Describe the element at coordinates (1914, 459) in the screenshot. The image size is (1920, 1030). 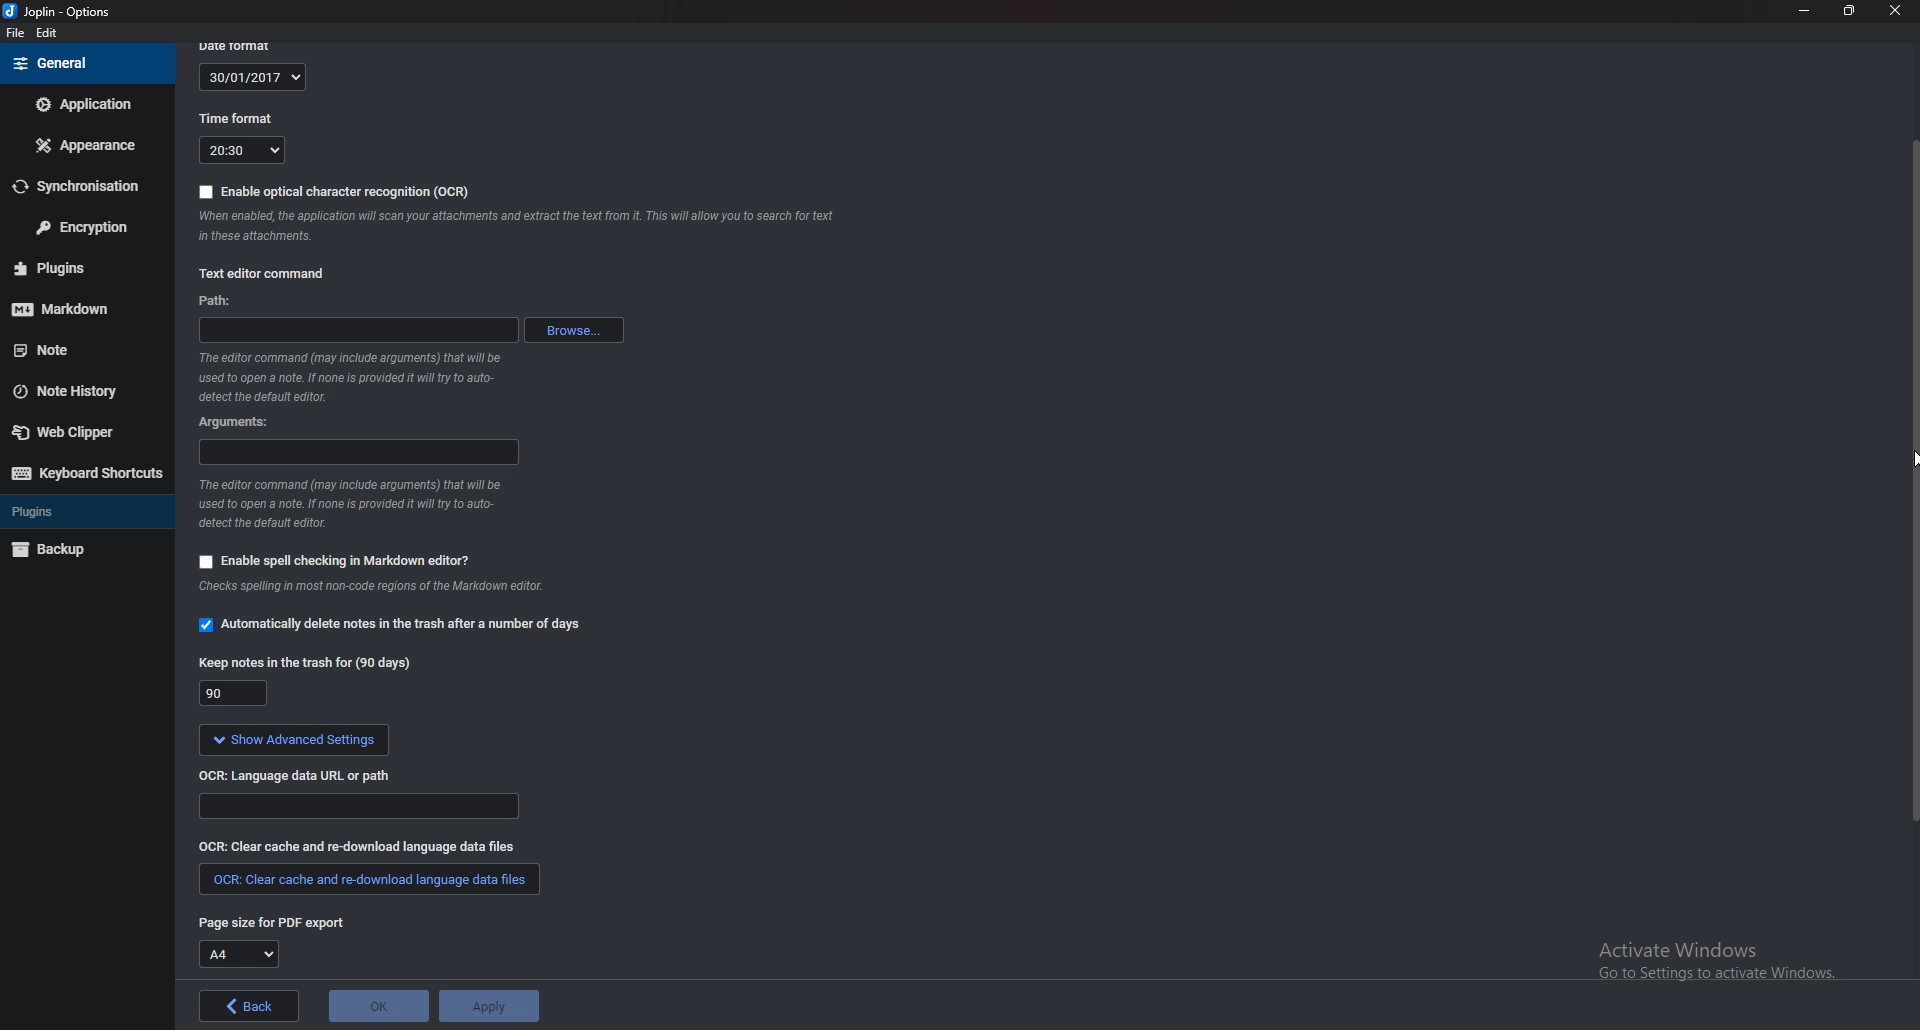
I see `cursor` at that location.